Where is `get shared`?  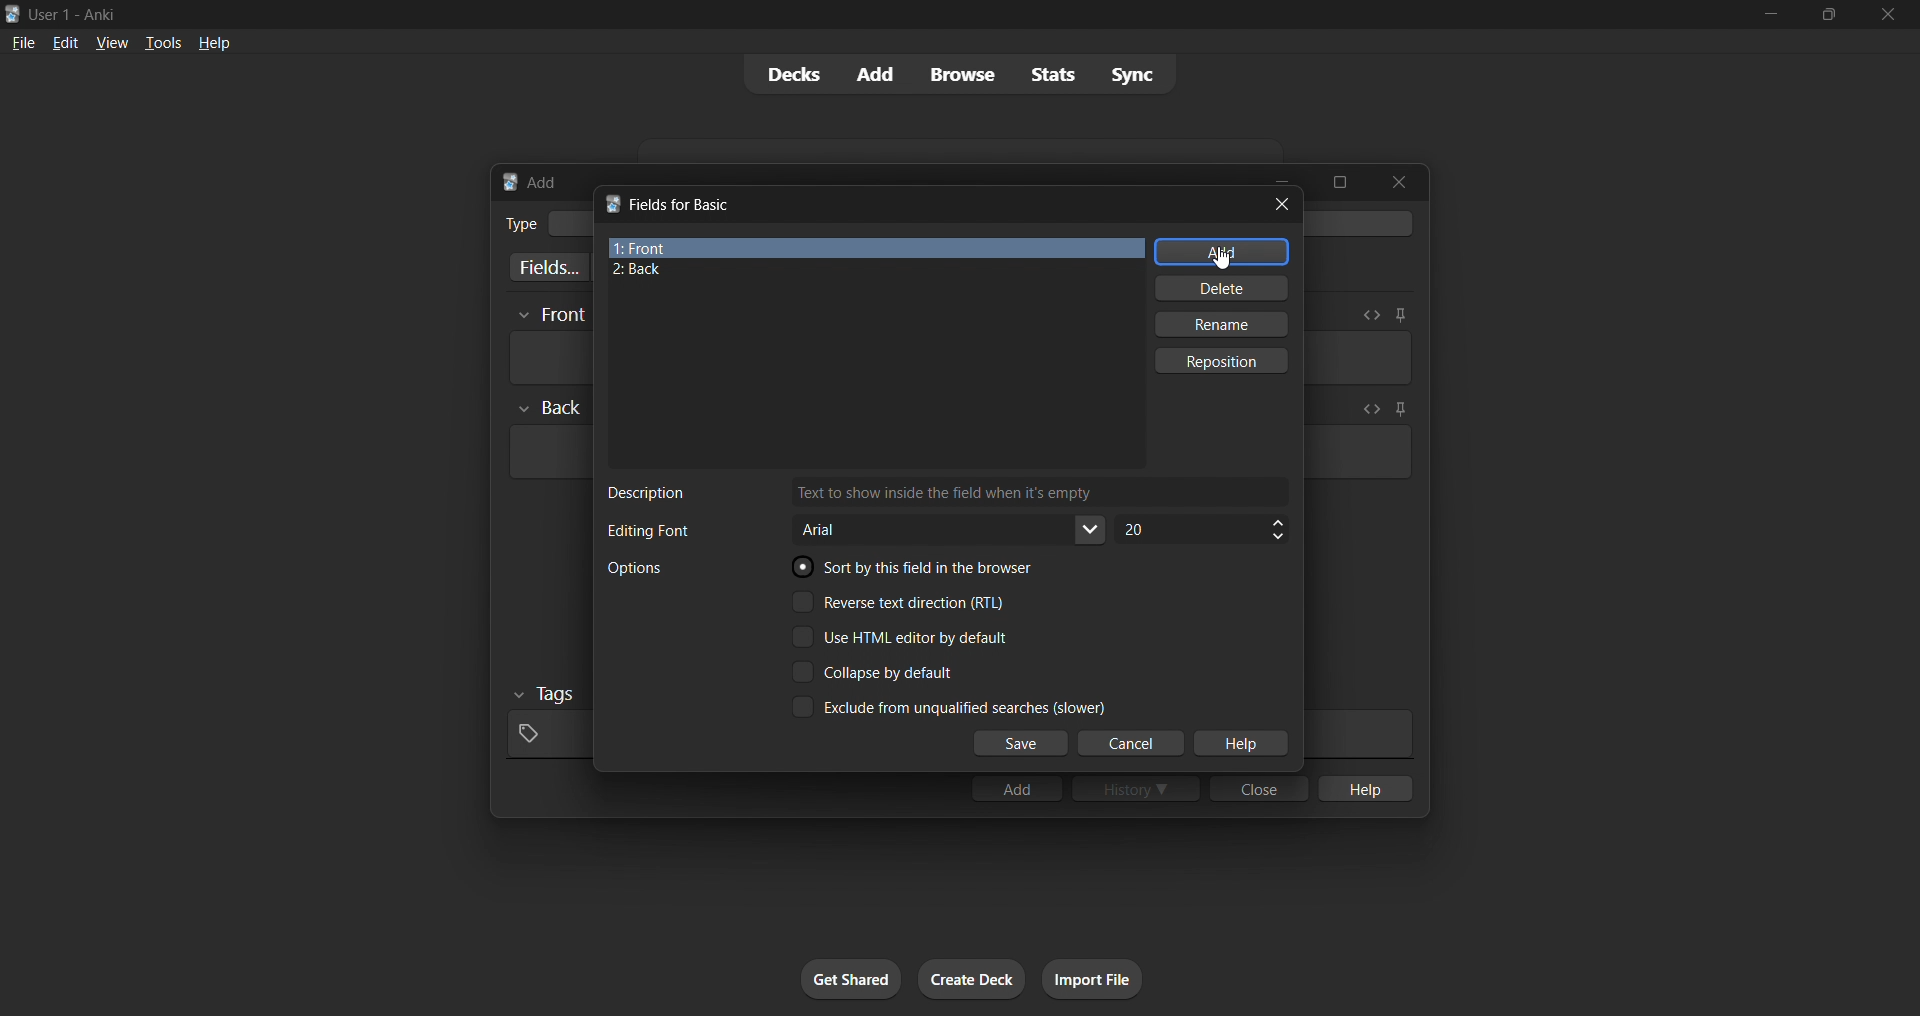
get shared is located at coordinates (851, 979).